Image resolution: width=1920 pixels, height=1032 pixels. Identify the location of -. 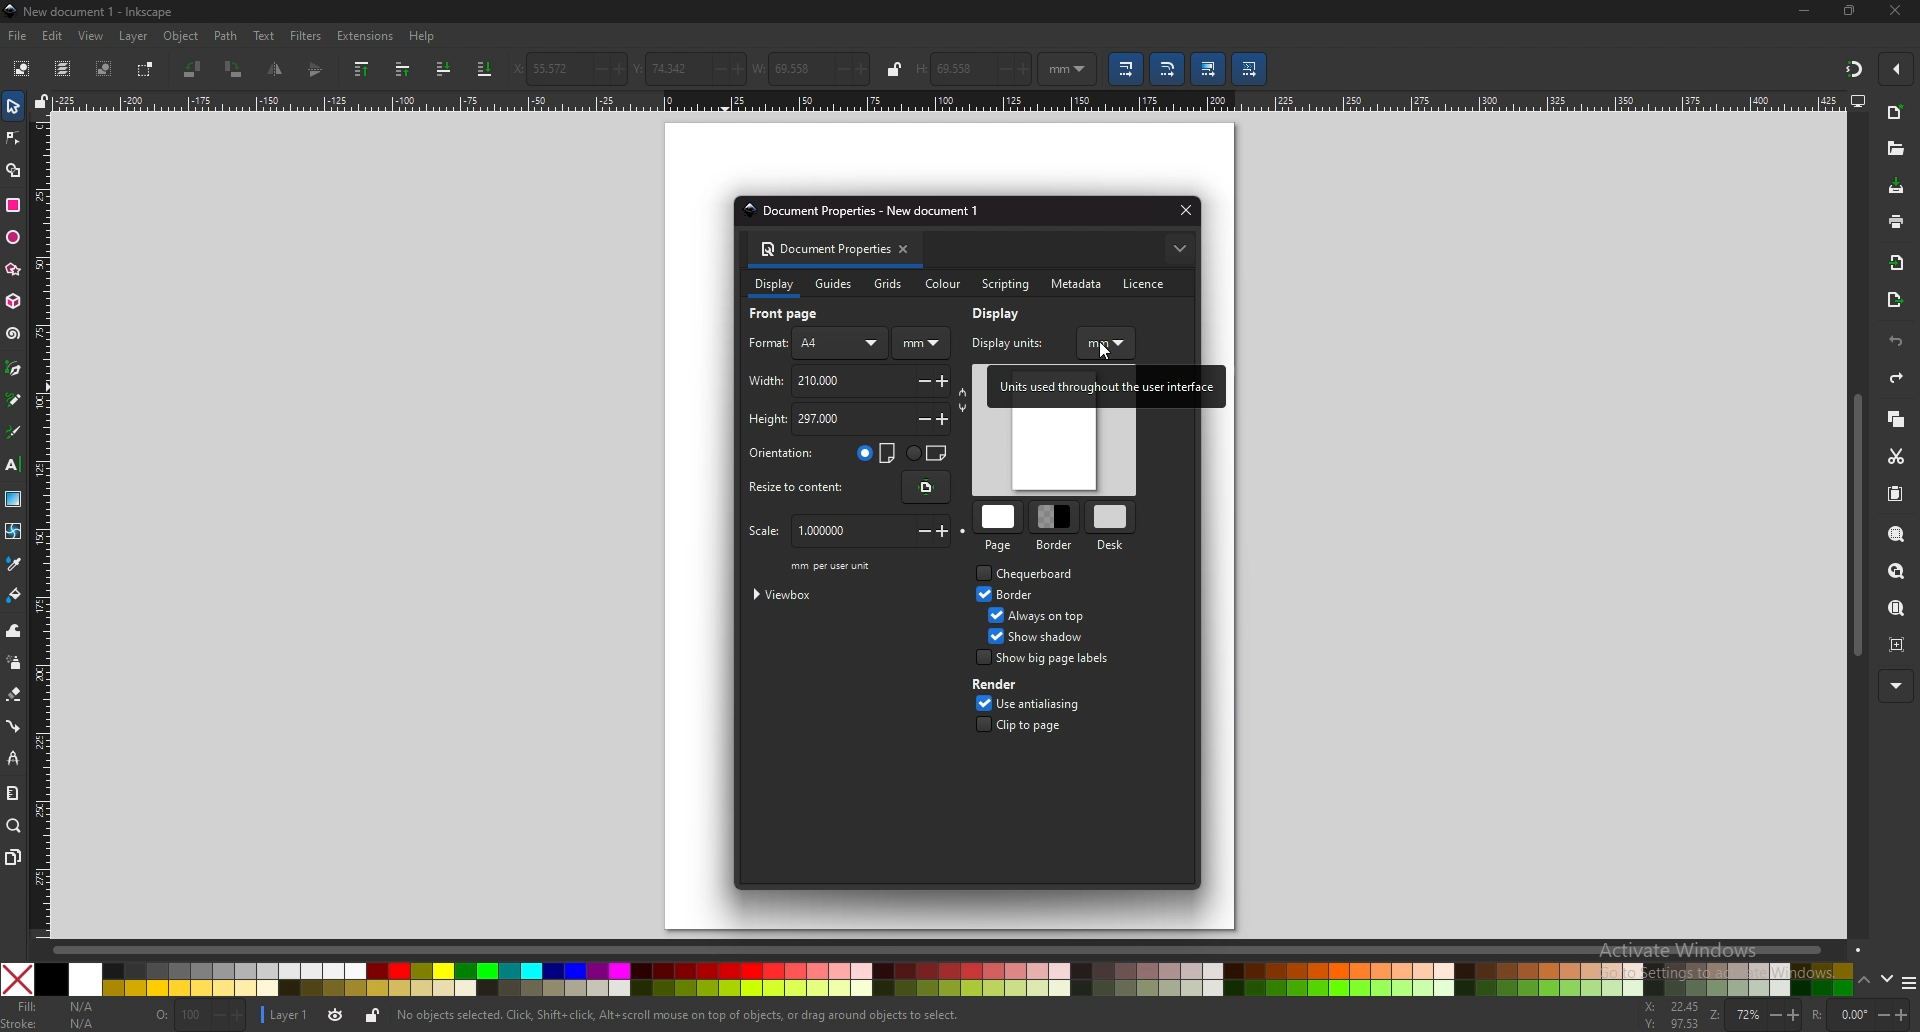
(1002, 70).